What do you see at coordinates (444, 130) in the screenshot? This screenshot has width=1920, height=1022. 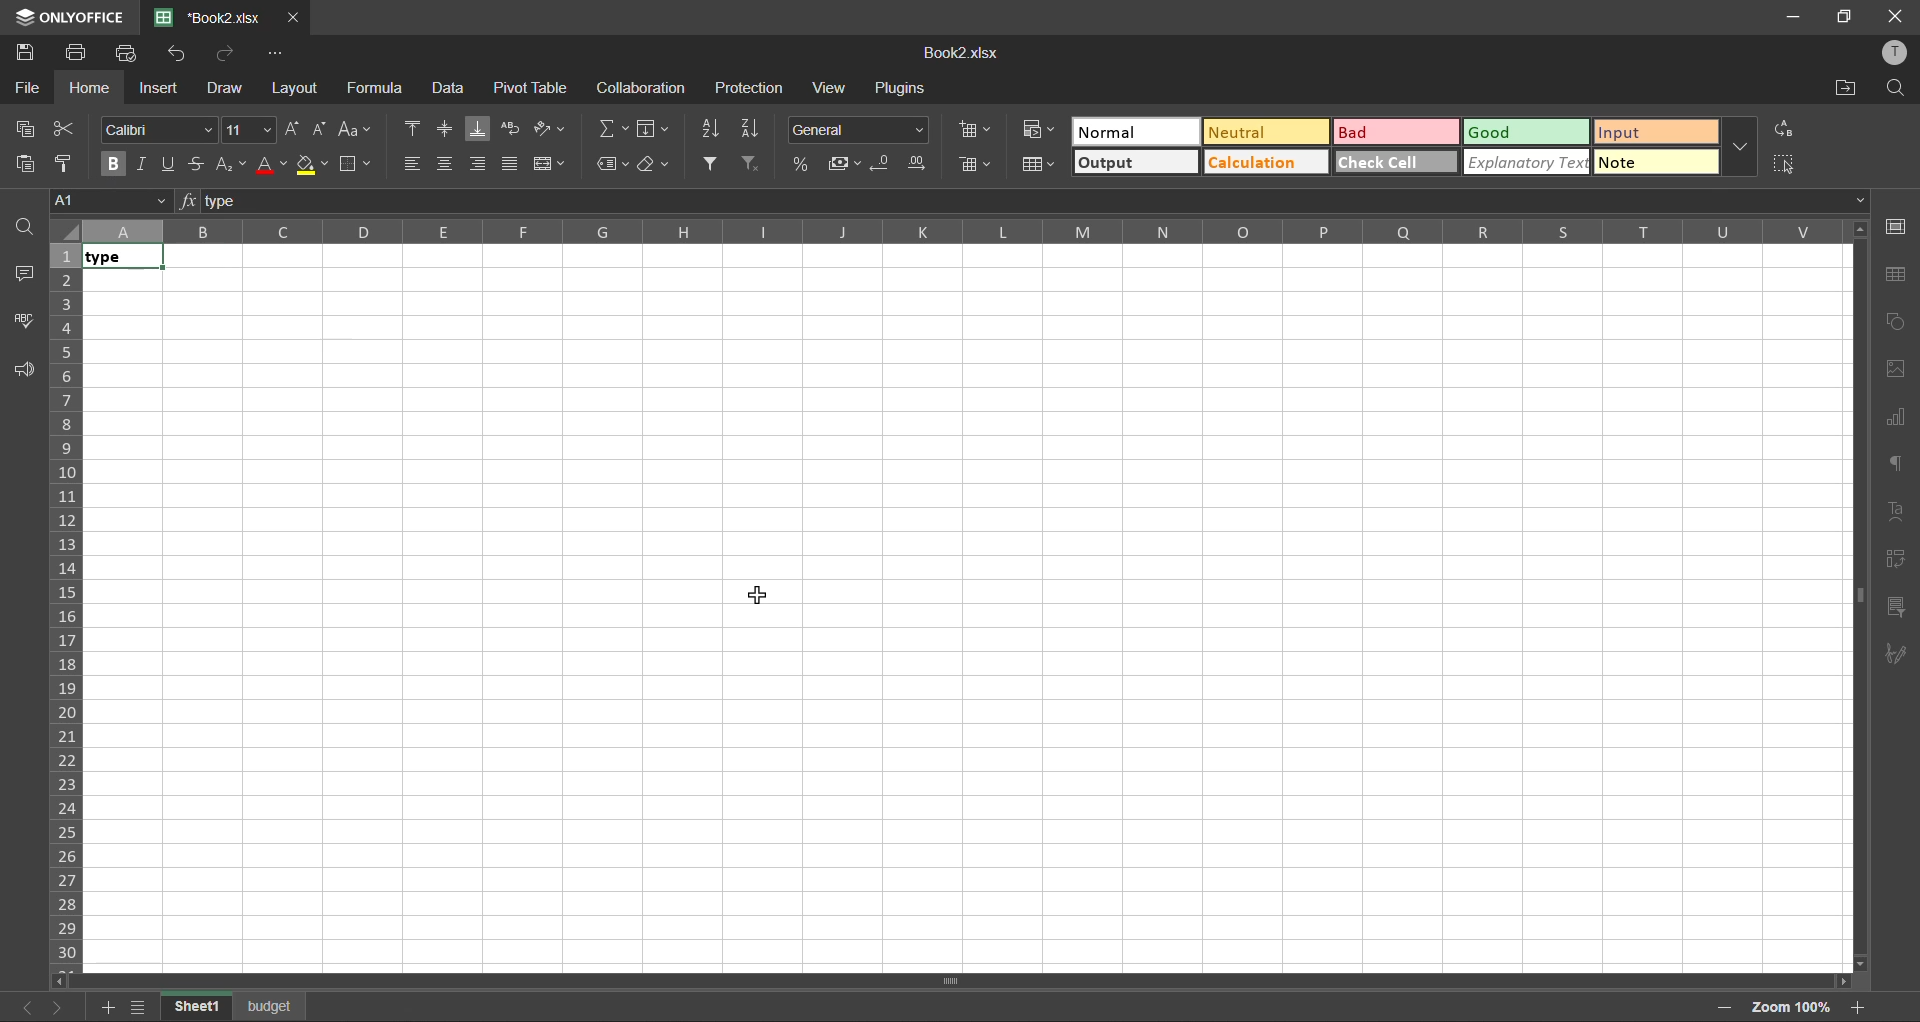 I see `align middle` at bounding box center [444, 130].